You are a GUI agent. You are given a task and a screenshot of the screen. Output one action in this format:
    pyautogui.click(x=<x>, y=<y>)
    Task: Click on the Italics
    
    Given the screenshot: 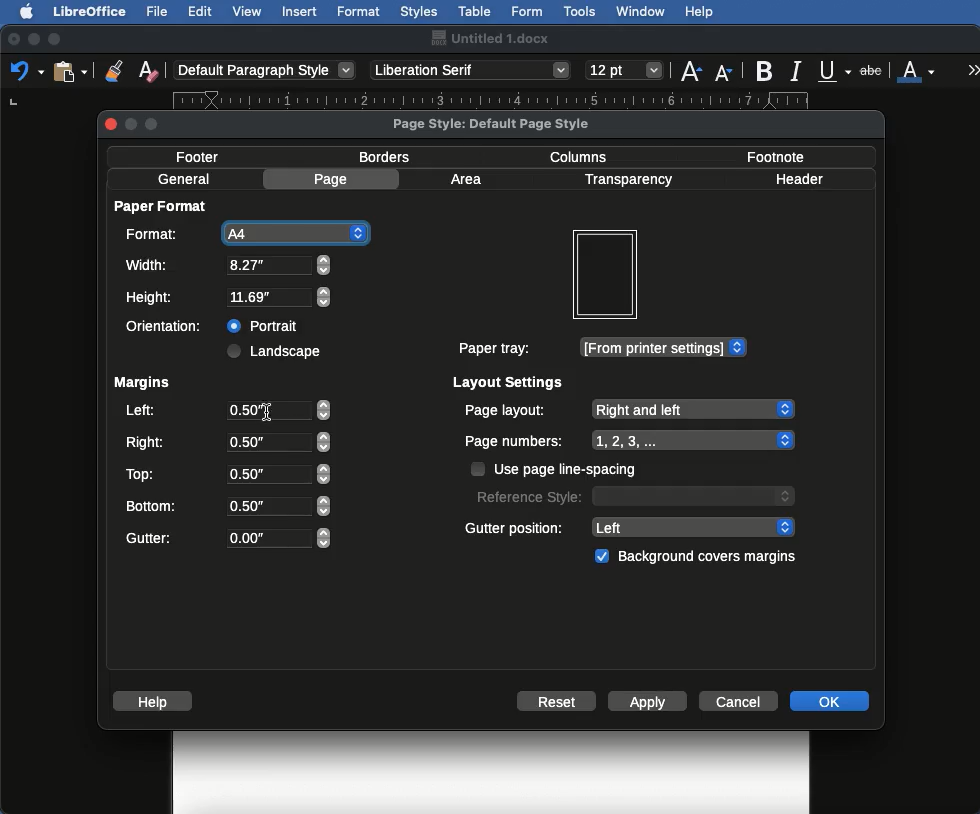 What is the action you would take?
    pyautogui.click(x=799, y=69)
    